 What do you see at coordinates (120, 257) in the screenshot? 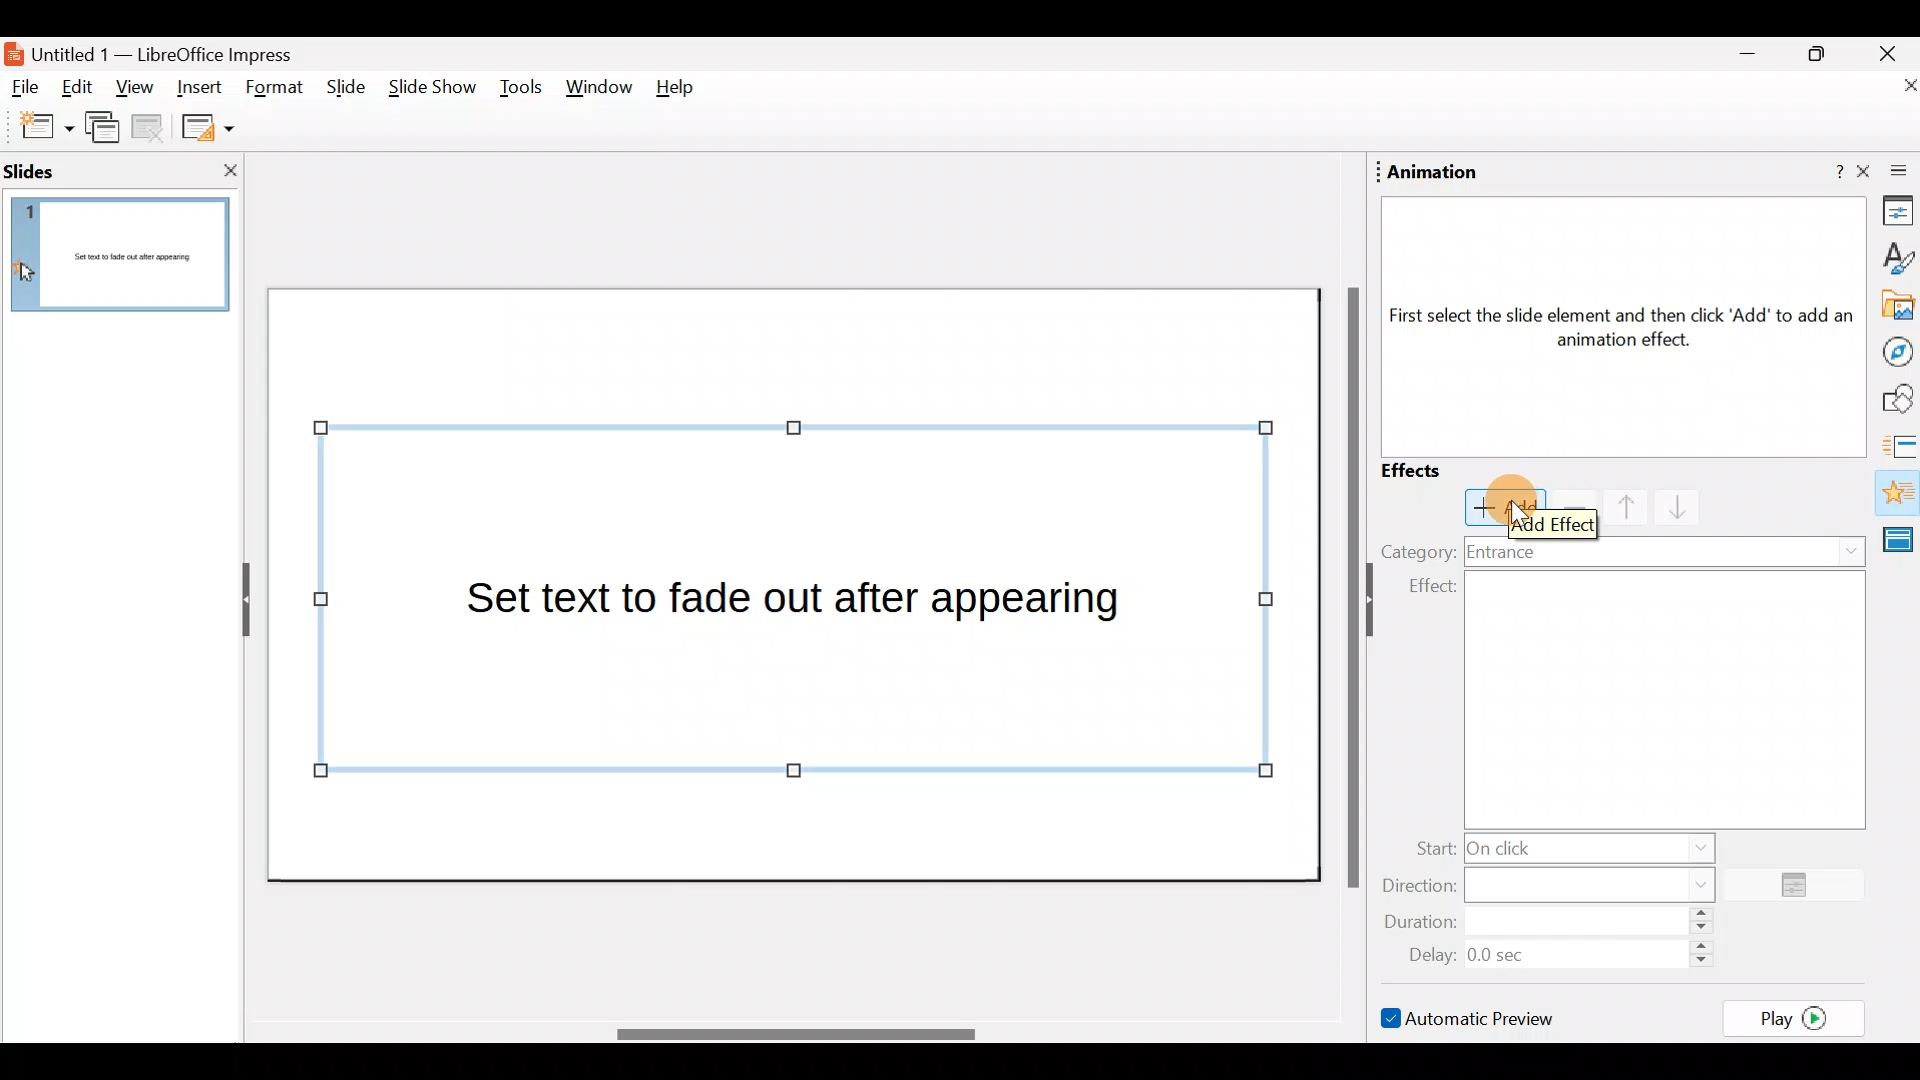
I see `Slide pane` at bounding box center [120, 257].